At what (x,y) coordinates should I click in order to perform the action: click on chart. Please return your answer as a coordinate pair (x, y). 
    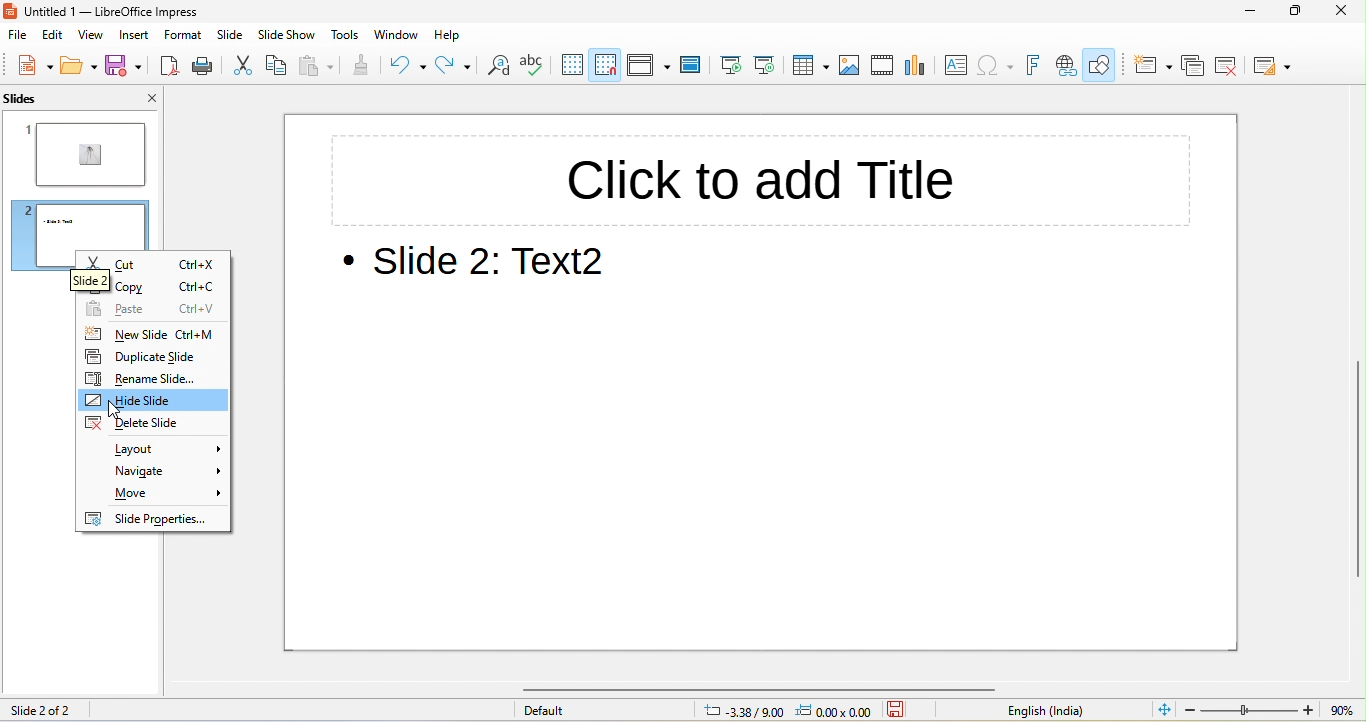
    Looking at the image, I should click on (919, 67).